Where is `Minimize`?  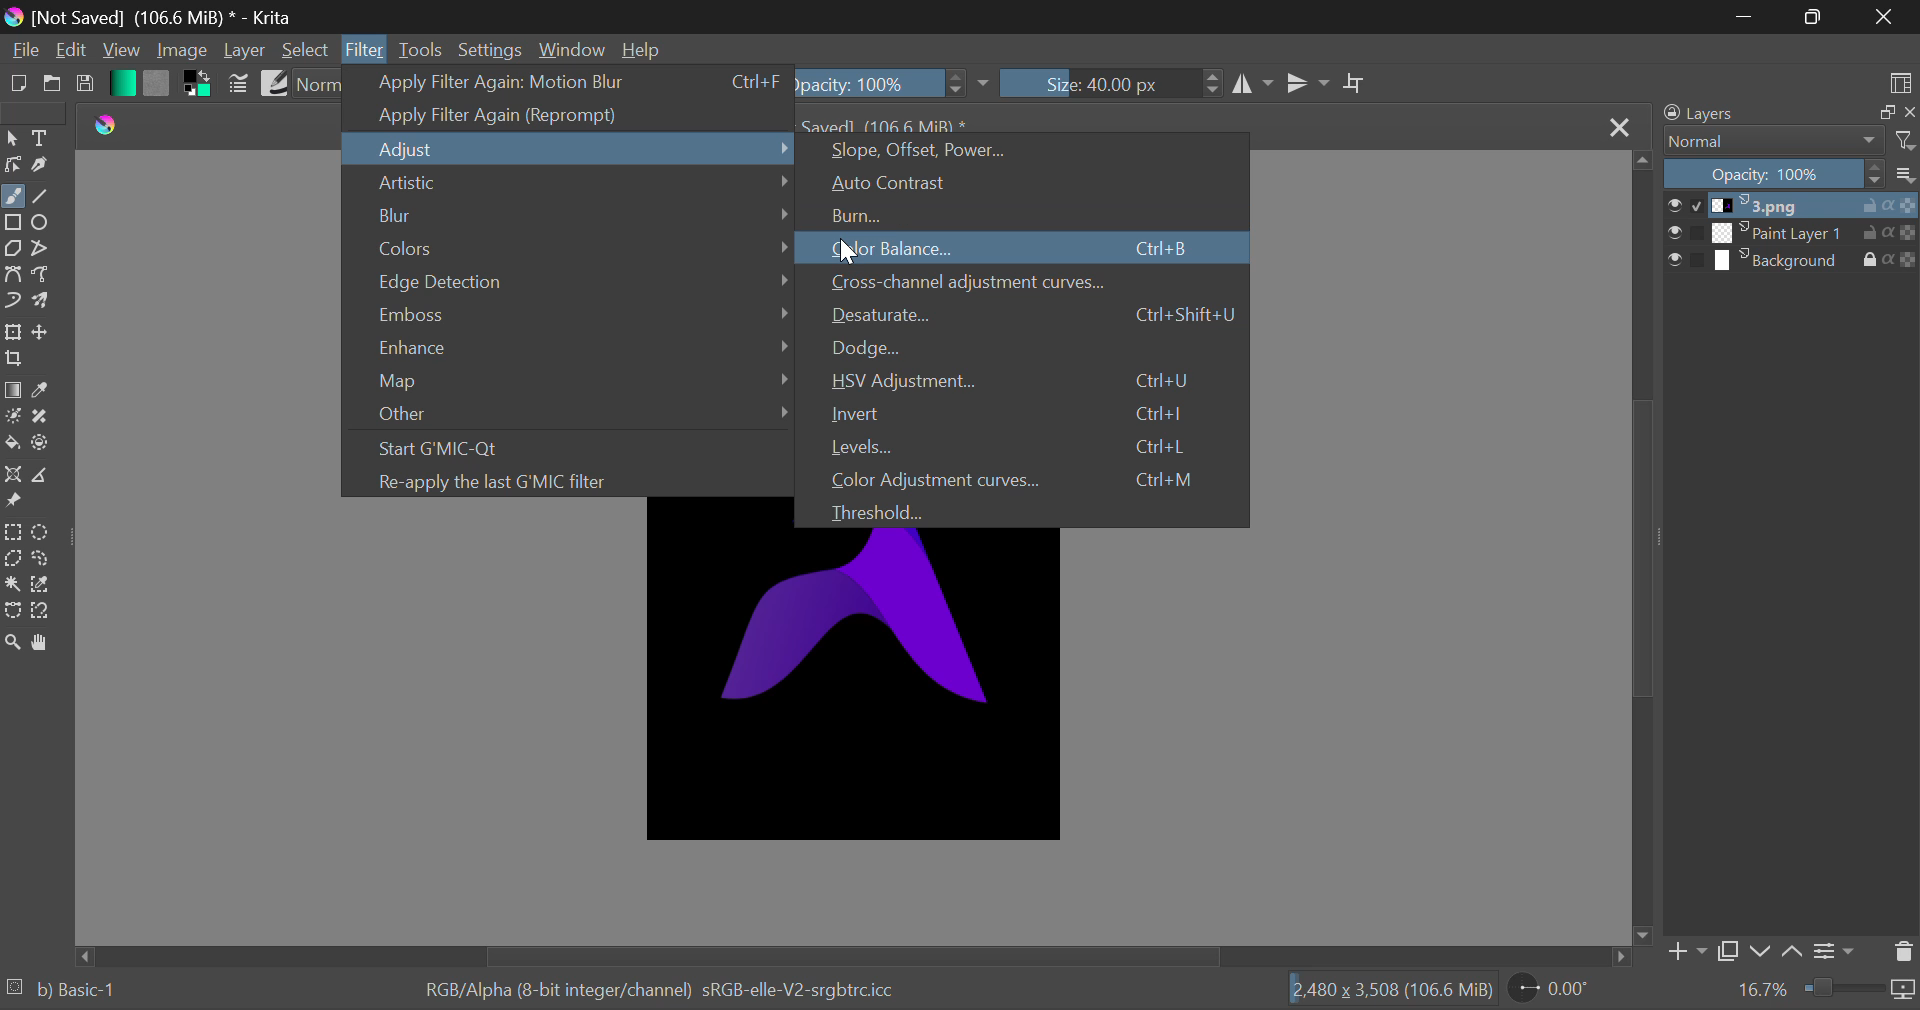
Minimize is located at coordinates (1811, 17).